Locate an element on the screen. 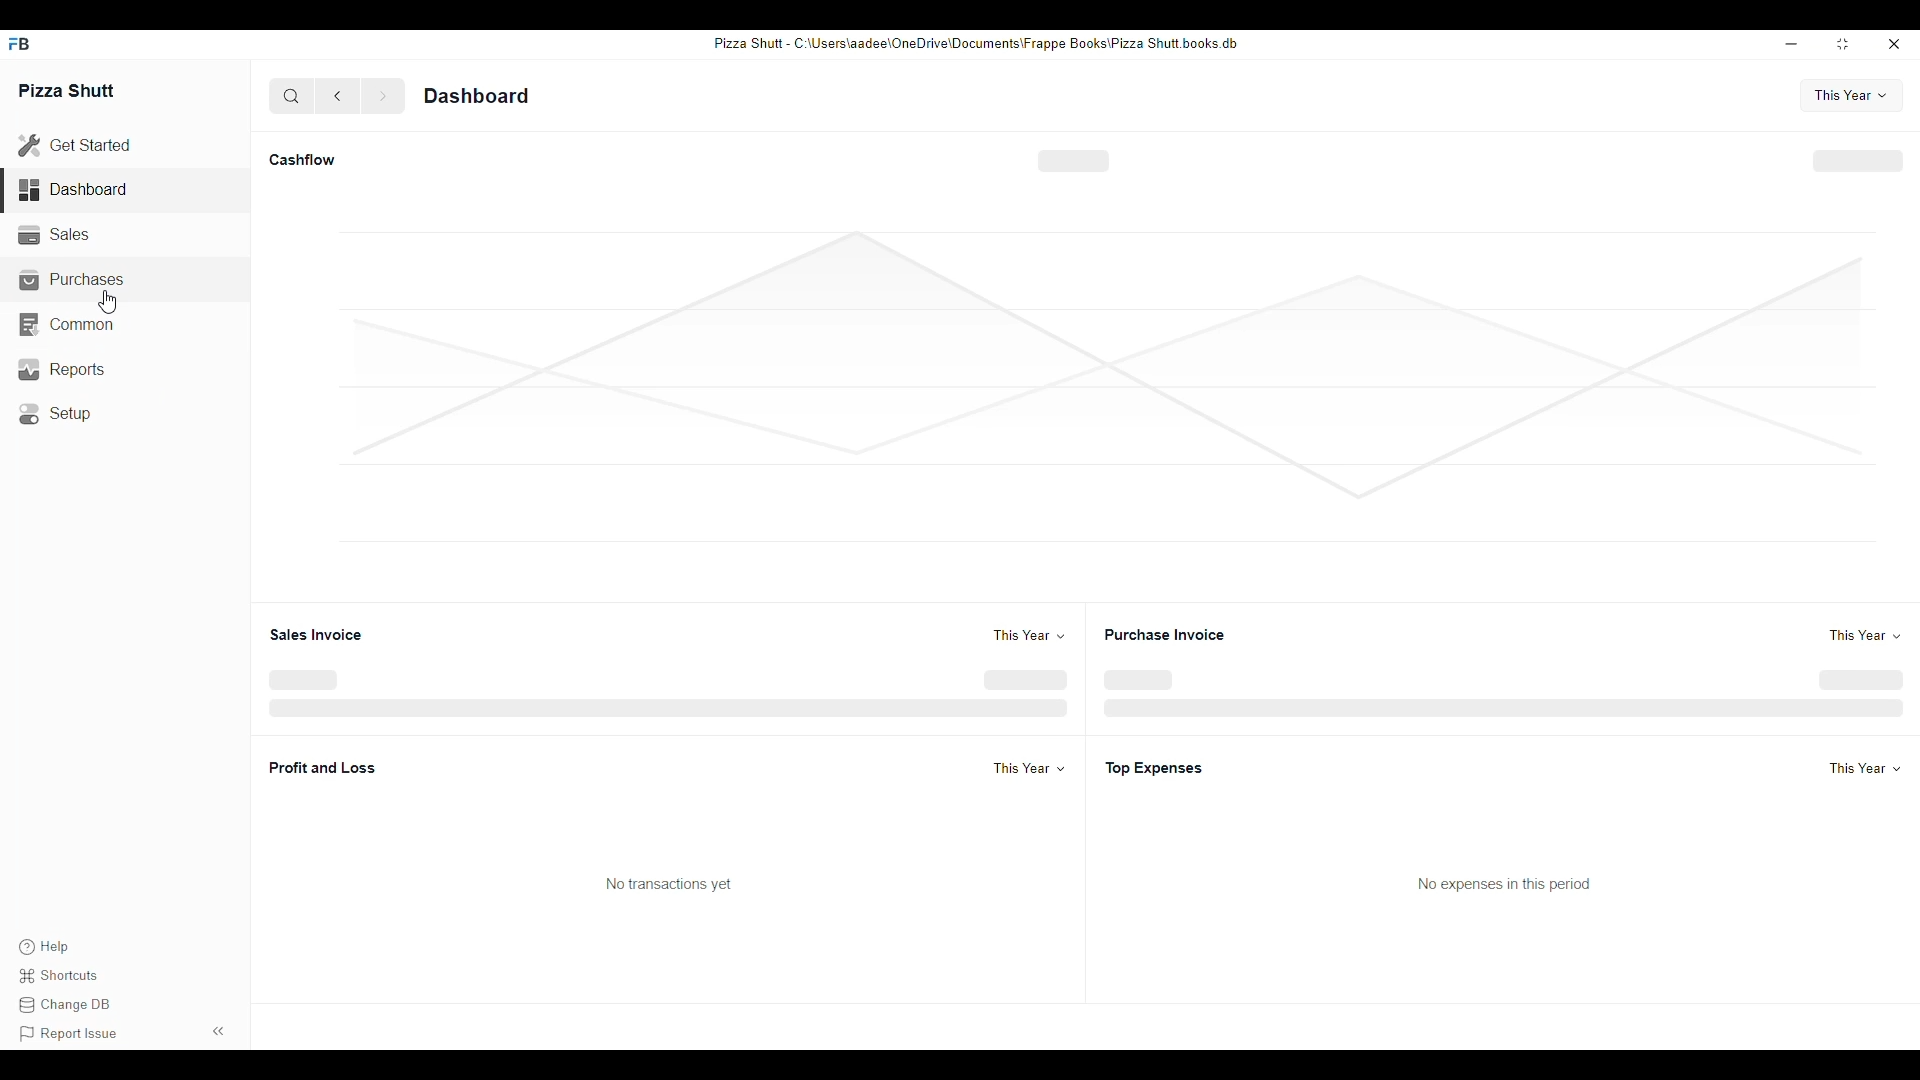  This year is located at coordinates (1853, 93).